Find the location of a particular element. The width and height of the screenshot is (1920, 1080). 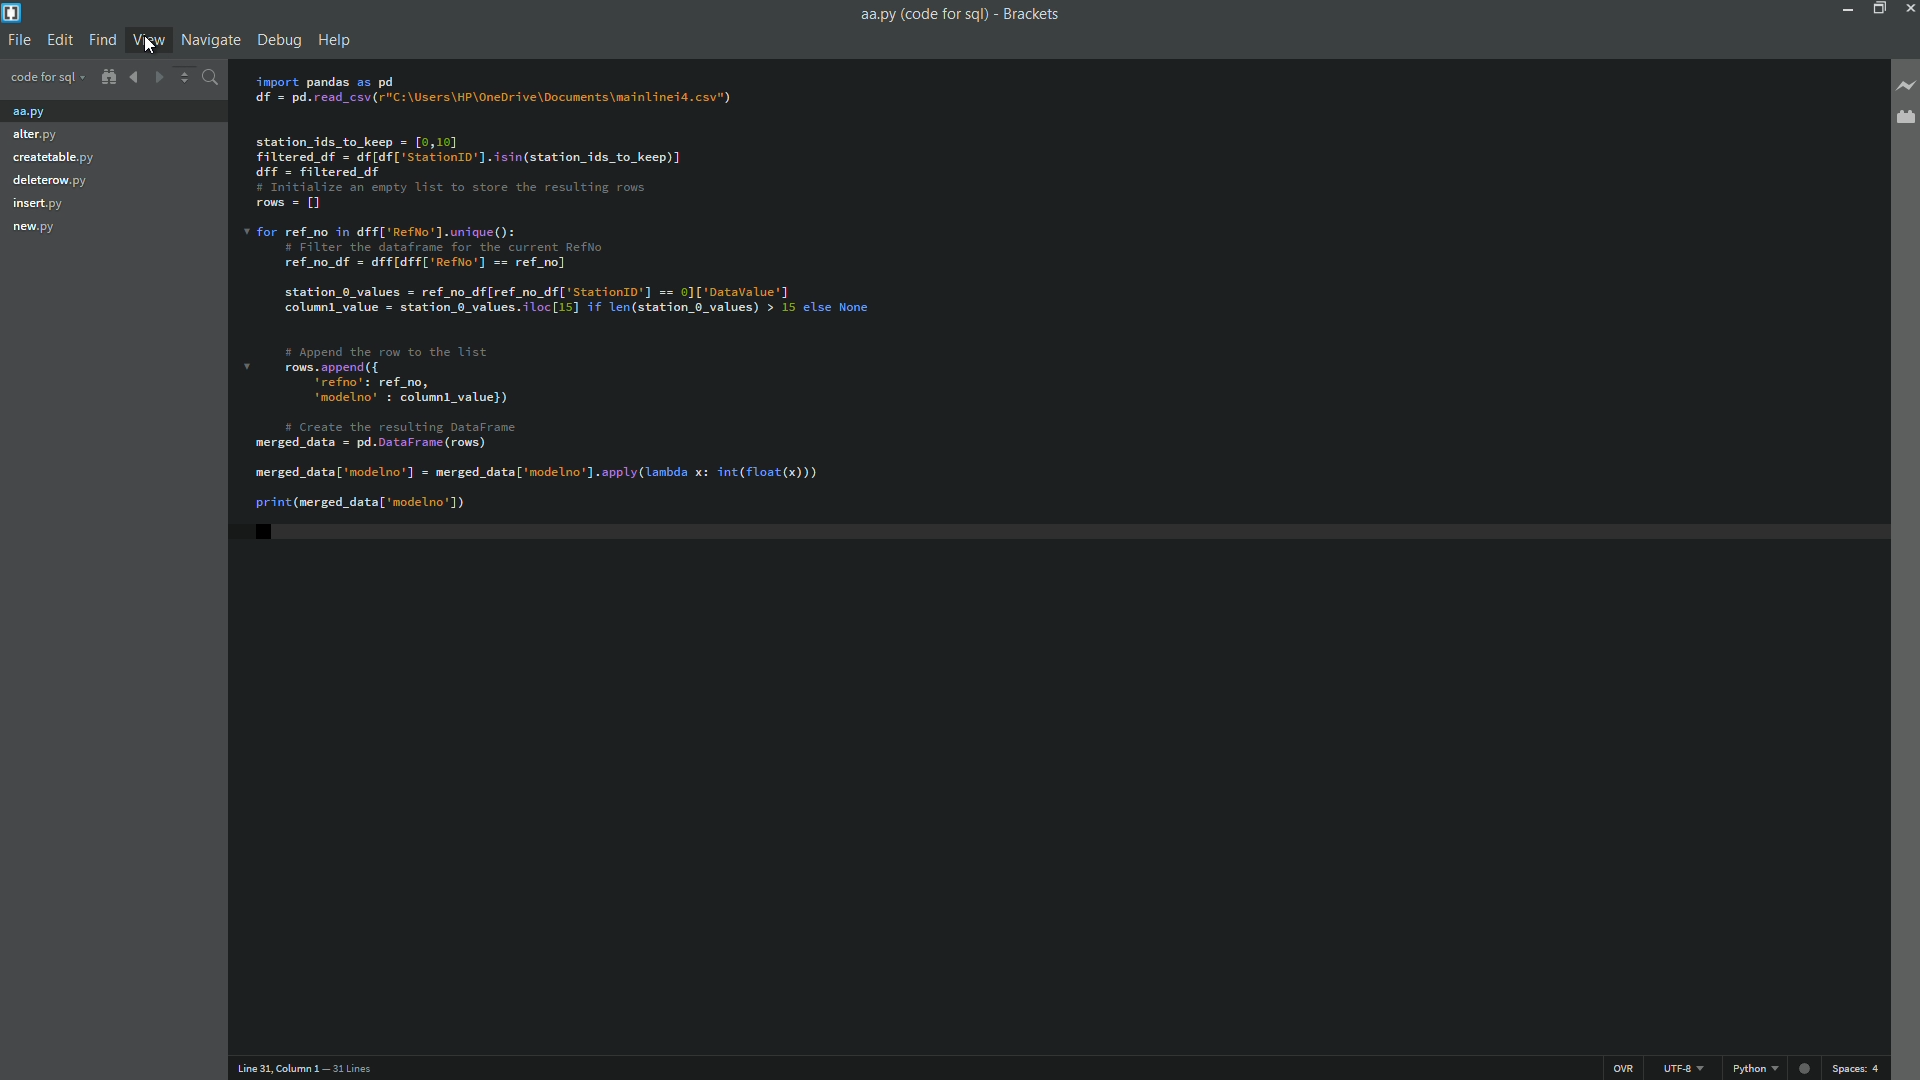

ins is located at coordinates (1625, 1068).